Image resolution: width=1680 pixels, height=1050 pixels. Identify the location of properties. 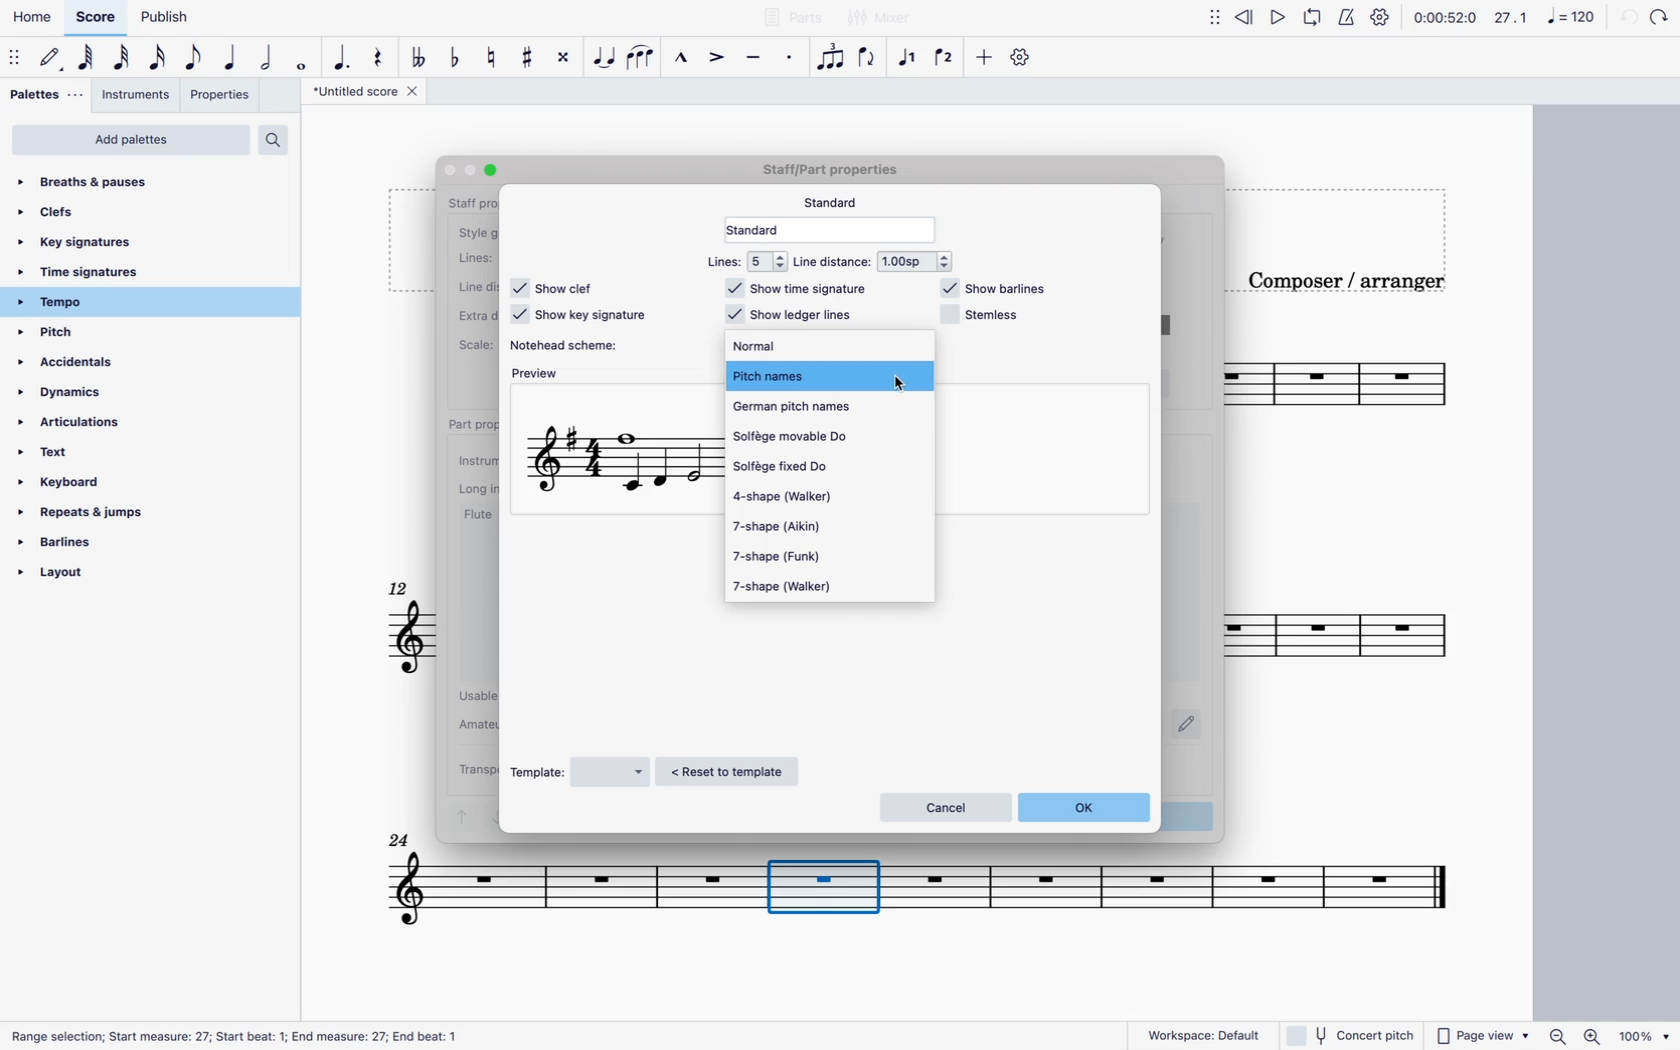
(226, 98).